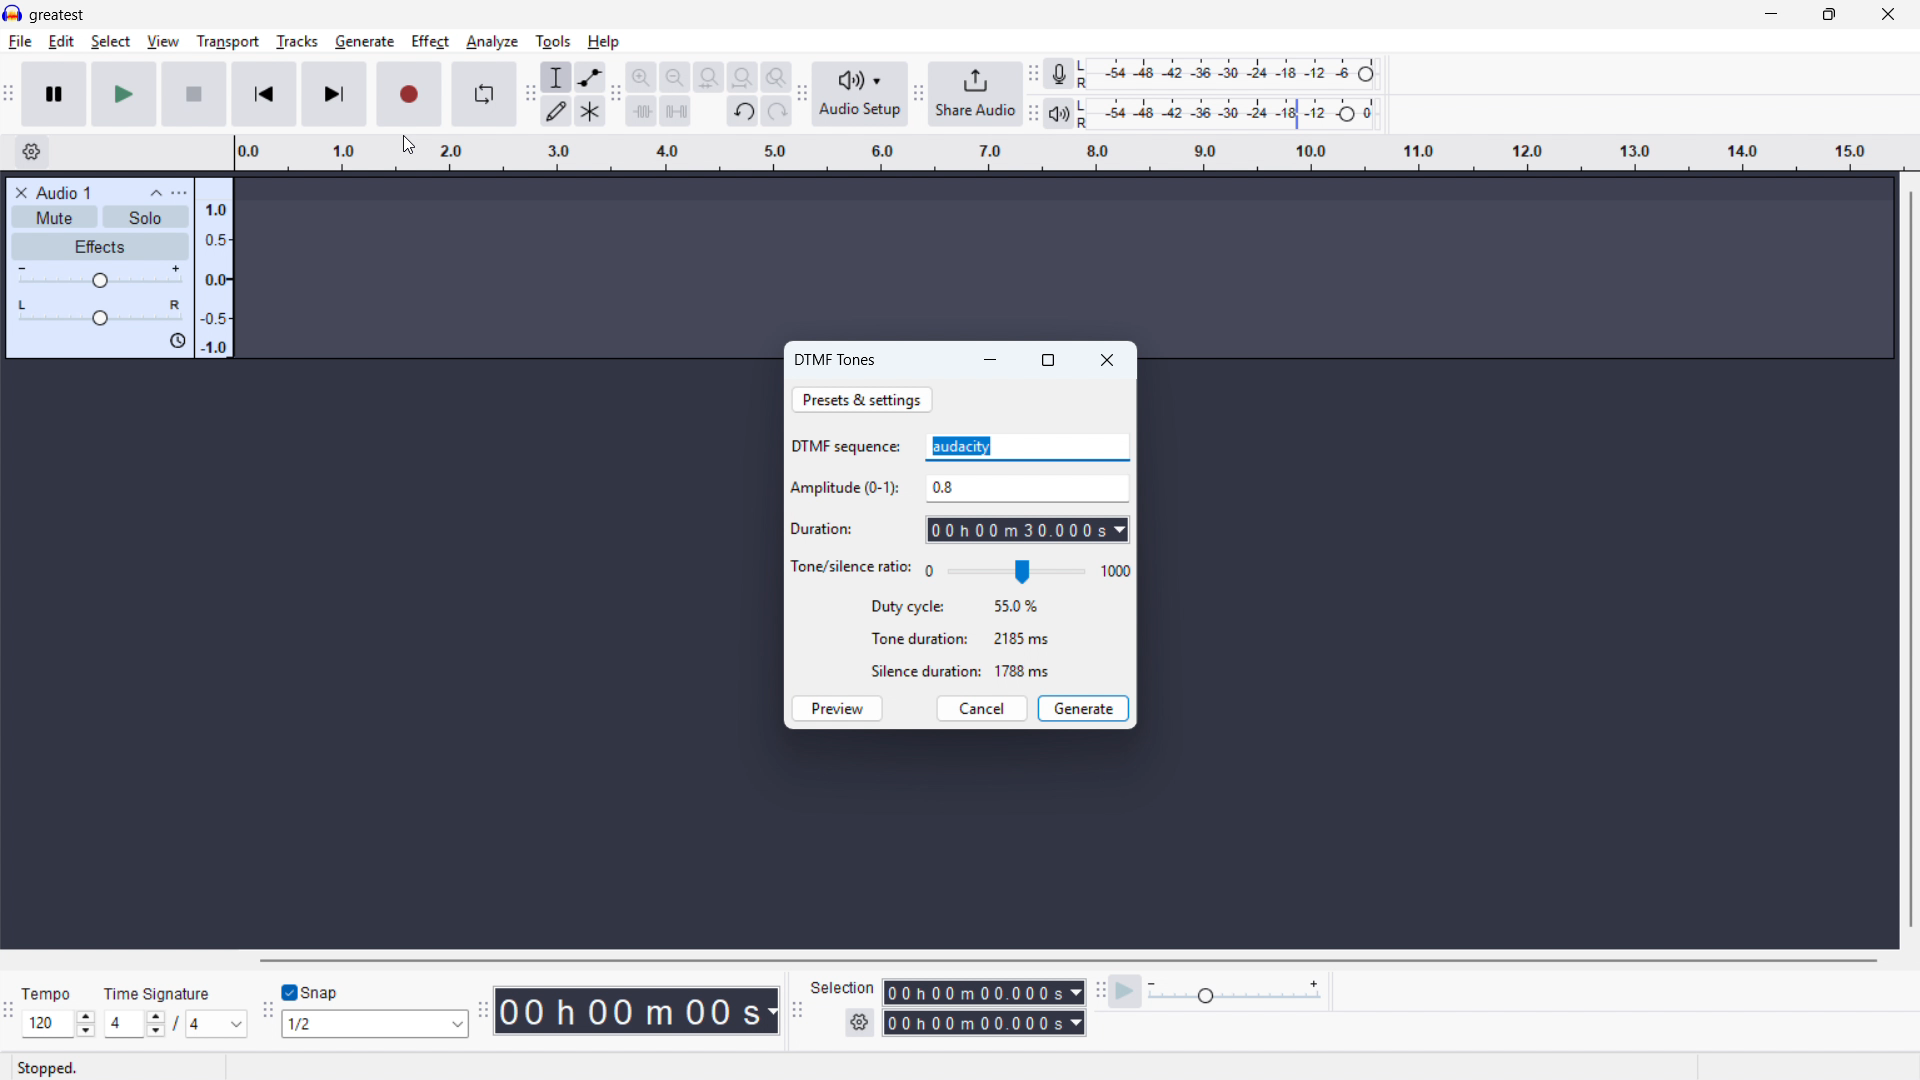  I want to click on time signature, so click(159, 993).